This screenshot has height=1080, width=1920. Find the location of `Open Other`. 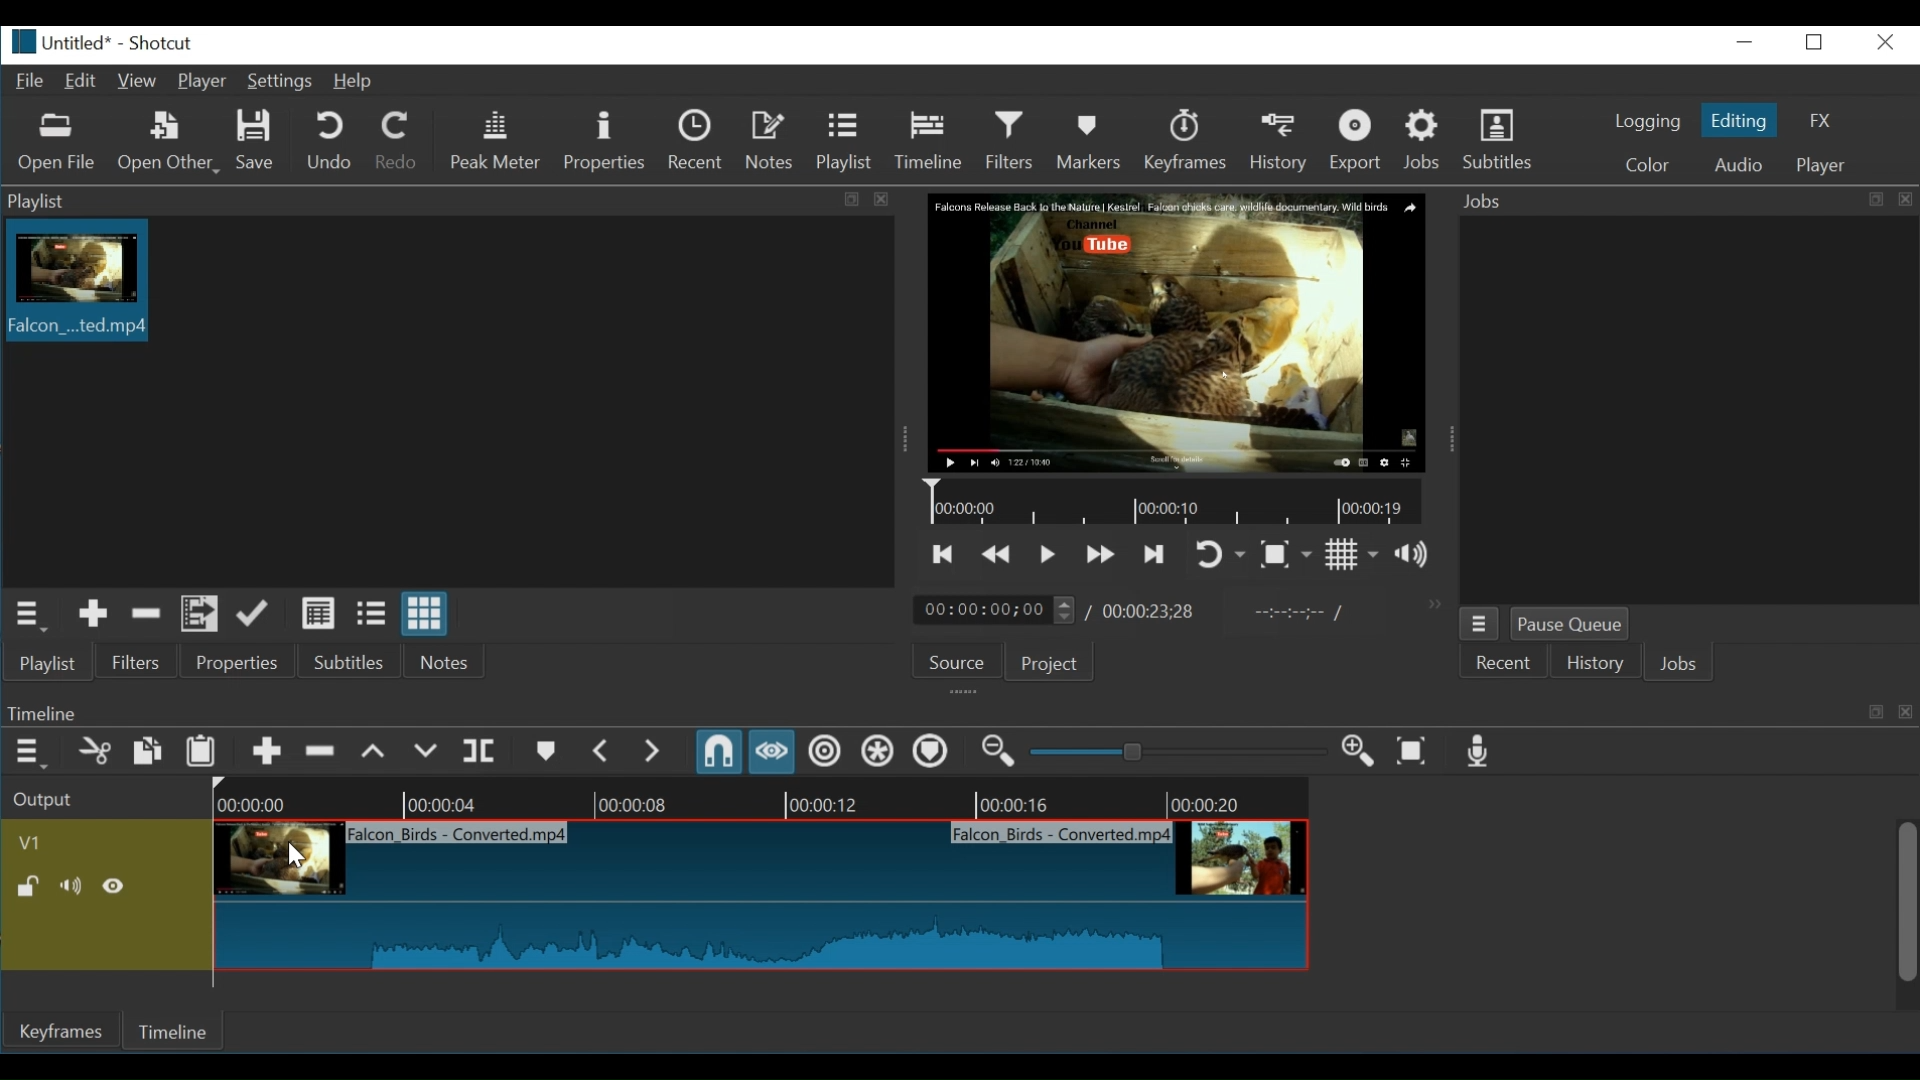

Open Other is located at coordinates (170, 143).